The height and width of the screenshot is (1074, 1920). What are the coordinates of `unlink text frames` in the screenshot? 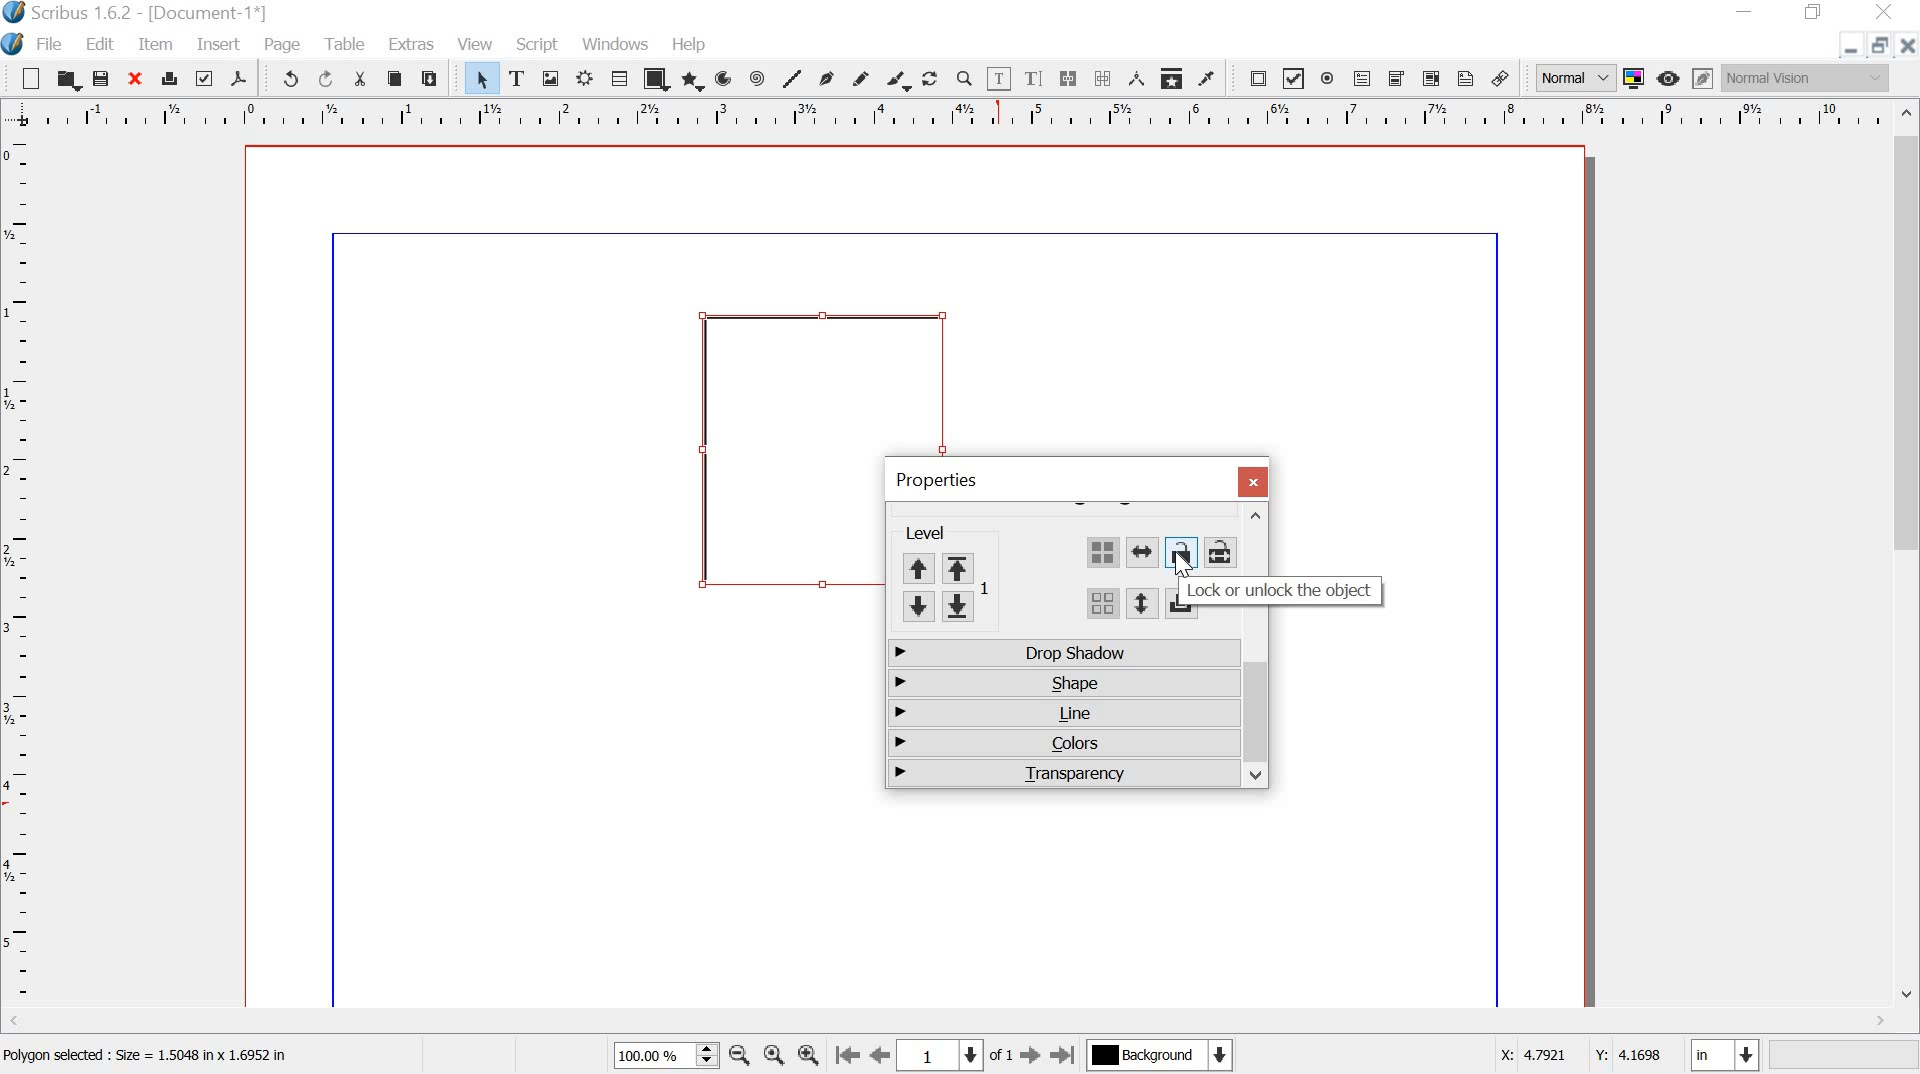 It's located at (1103, 79).